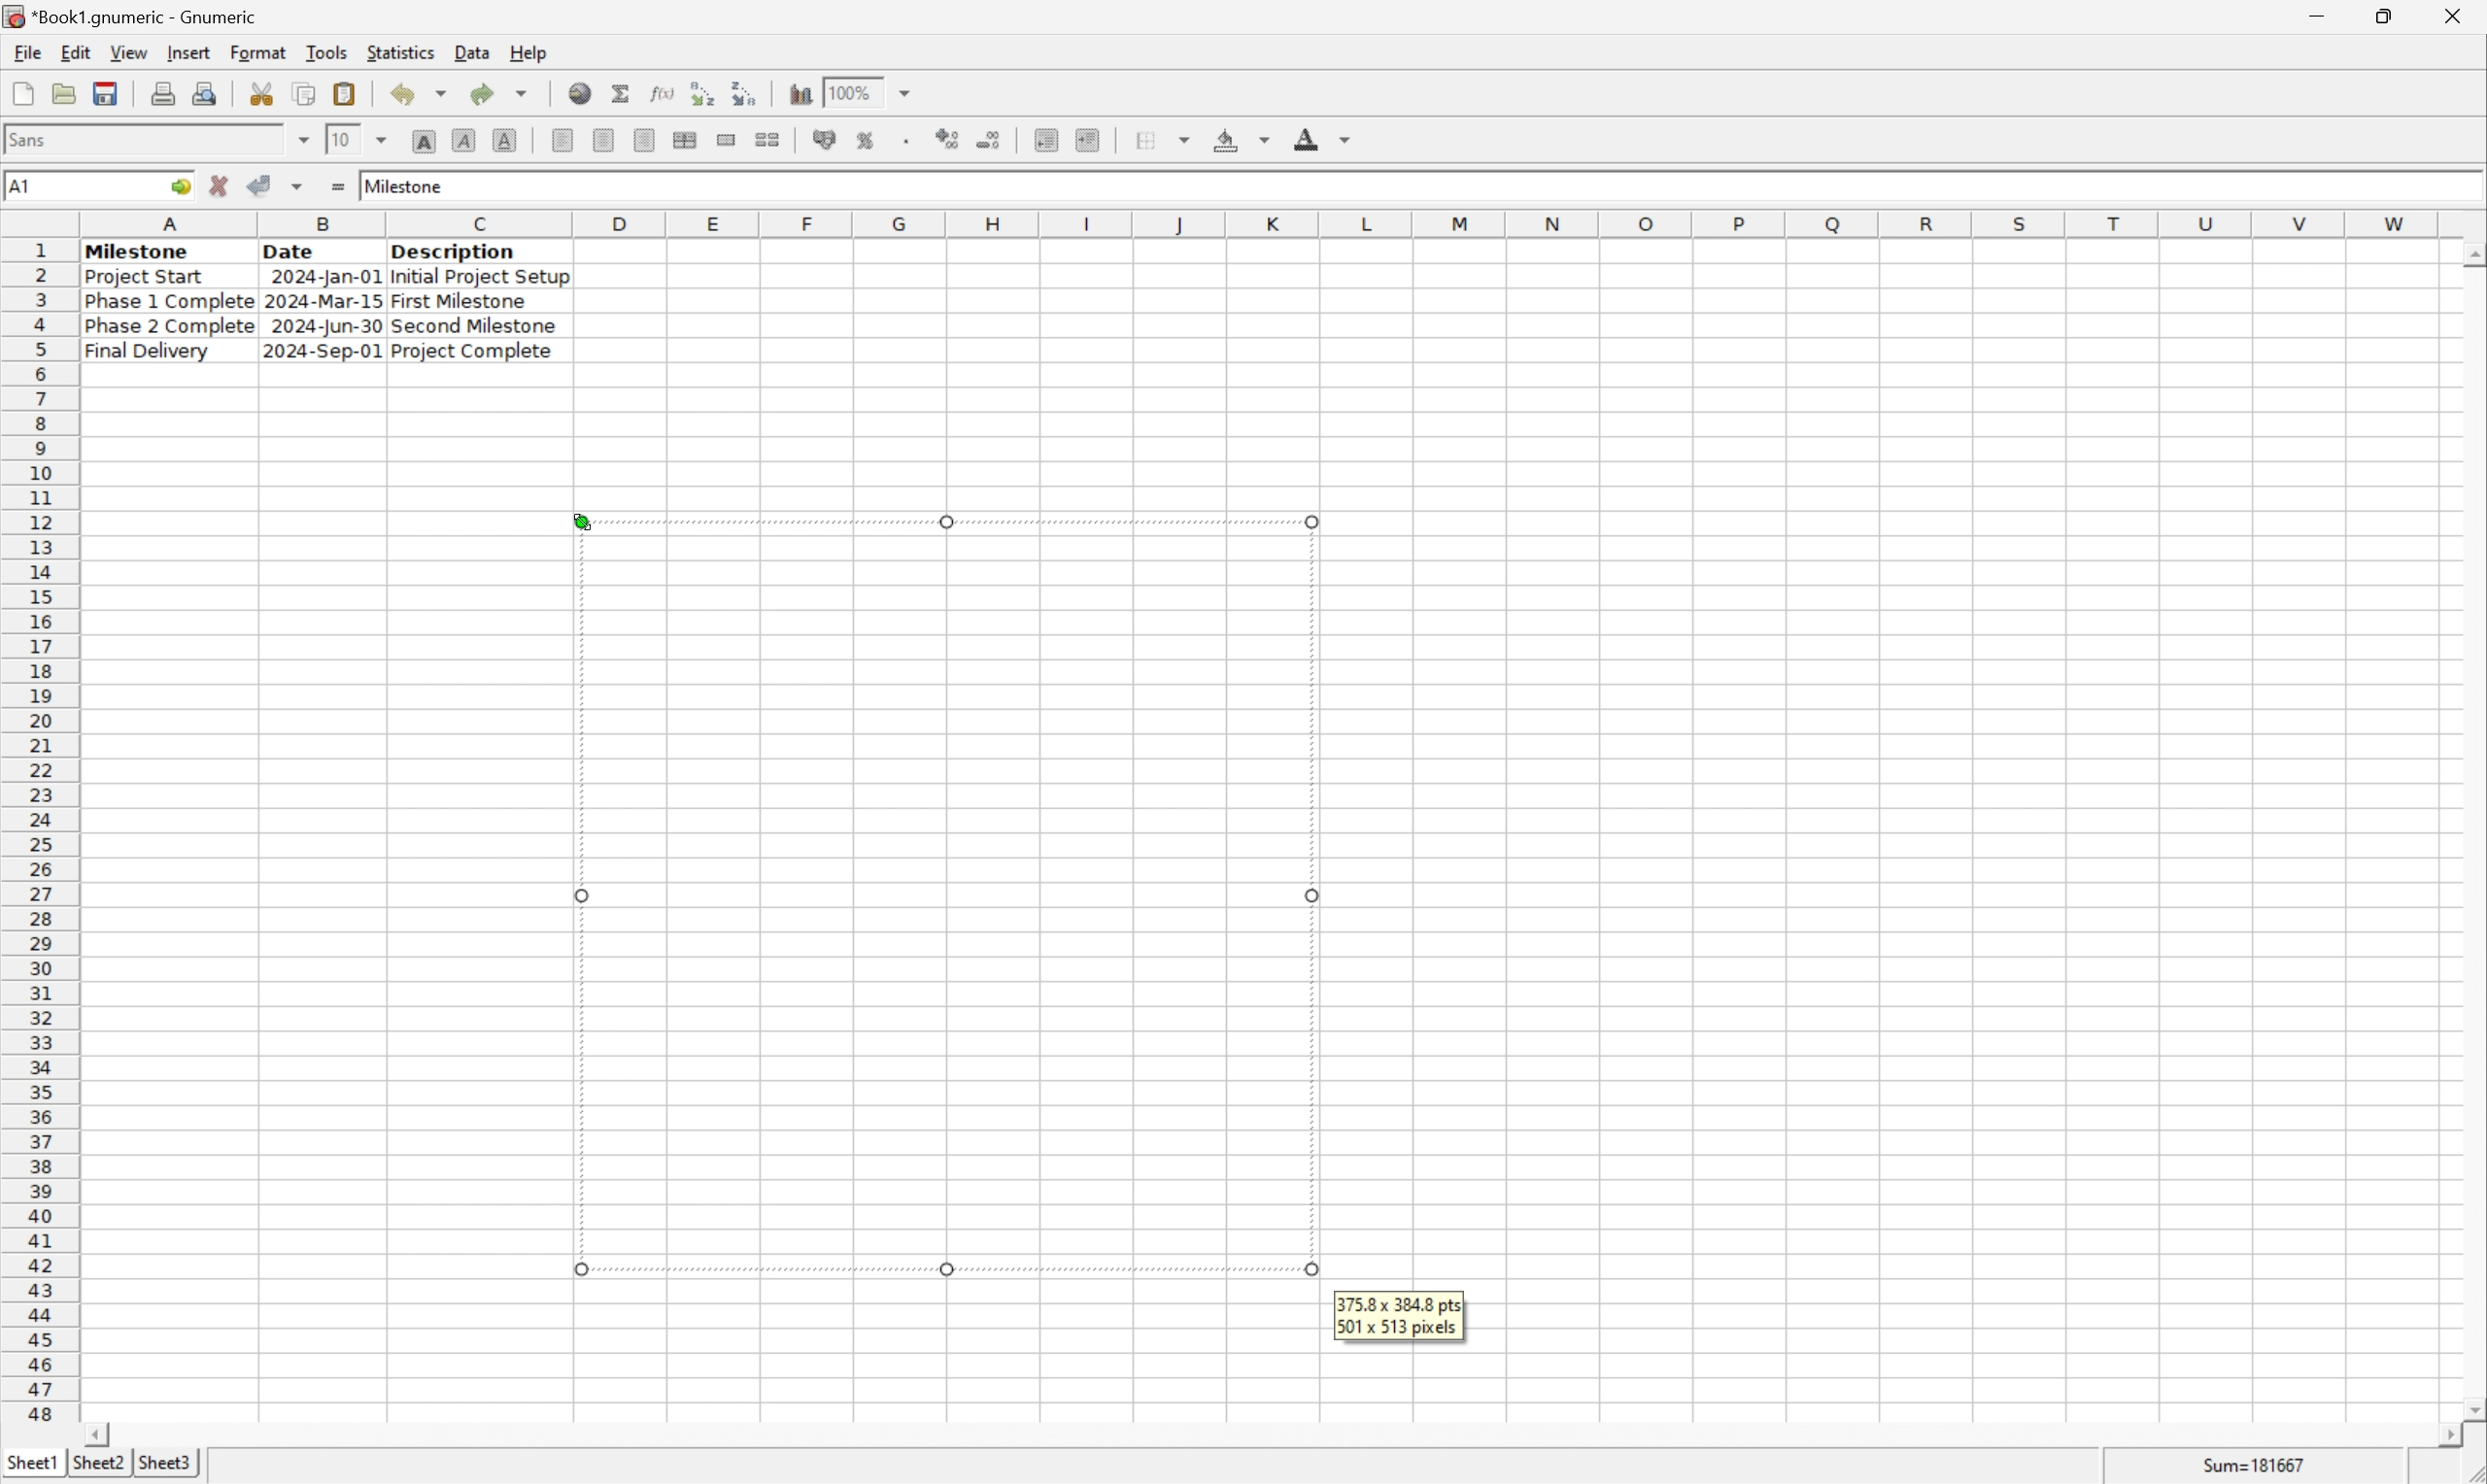  I want to click on view, so click(127, 53).